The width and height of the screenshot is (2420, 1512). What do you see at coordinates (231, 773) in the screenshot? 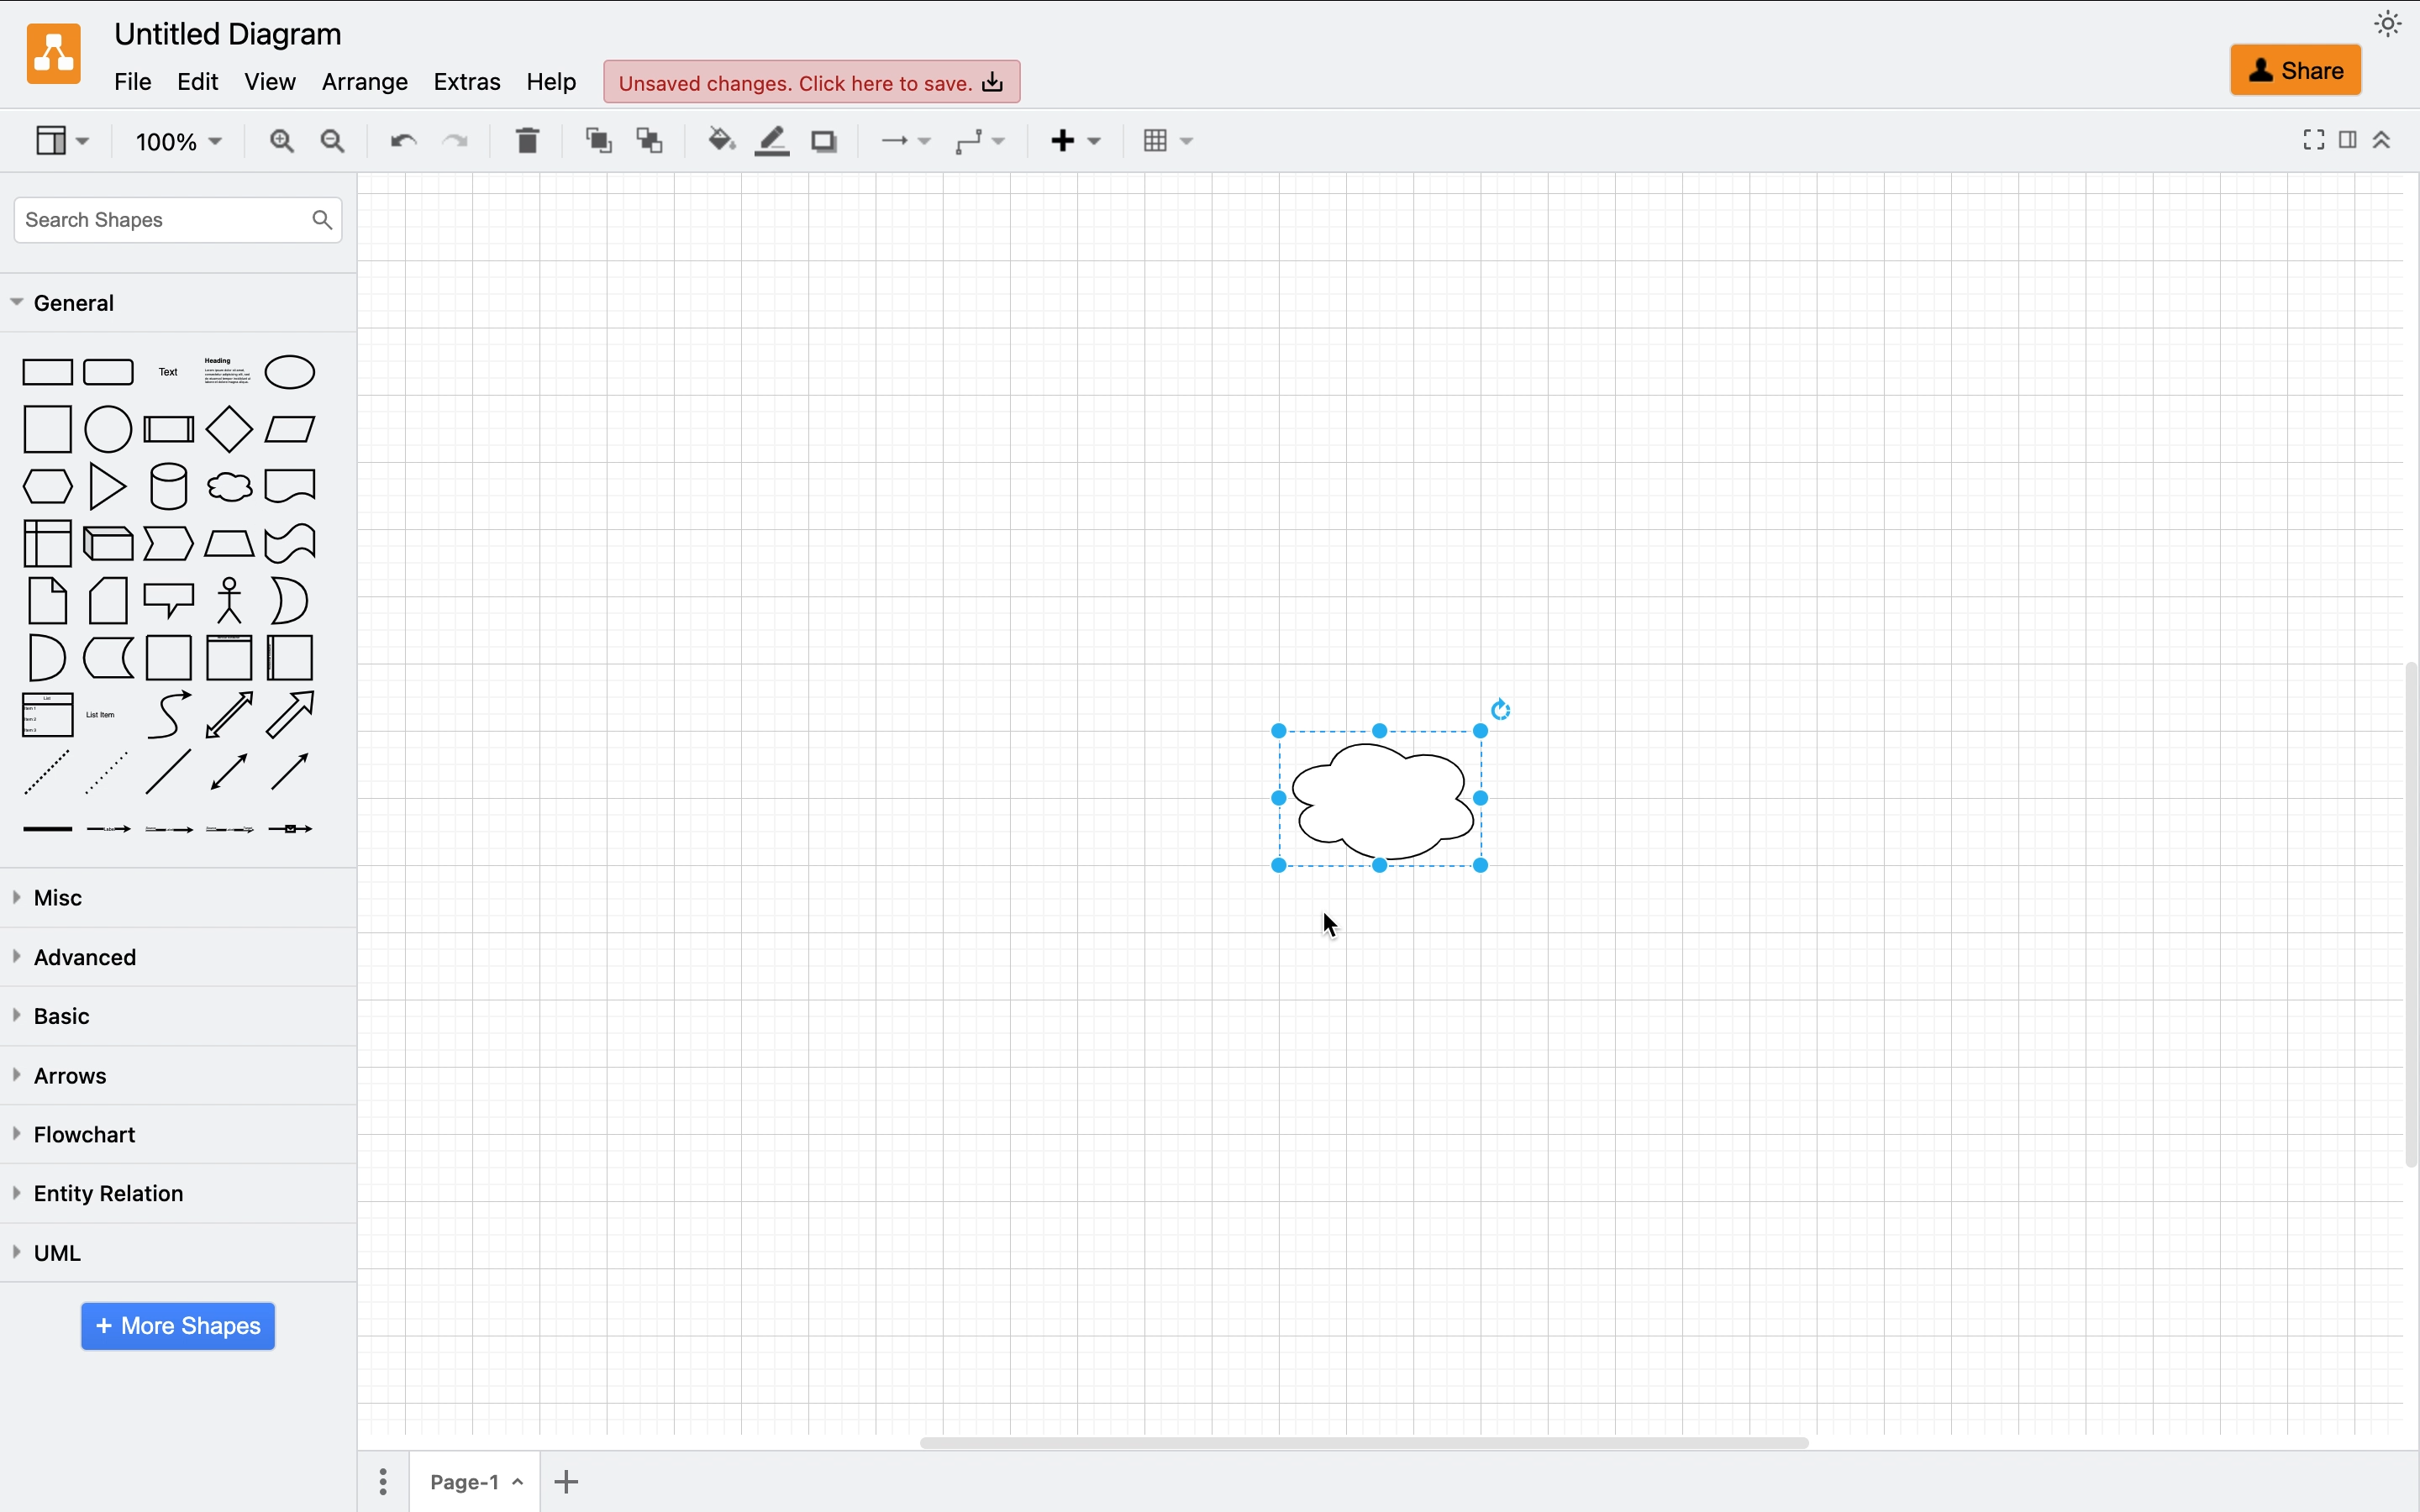
I see `bidirectional connector` at bounding box center [231, 773].